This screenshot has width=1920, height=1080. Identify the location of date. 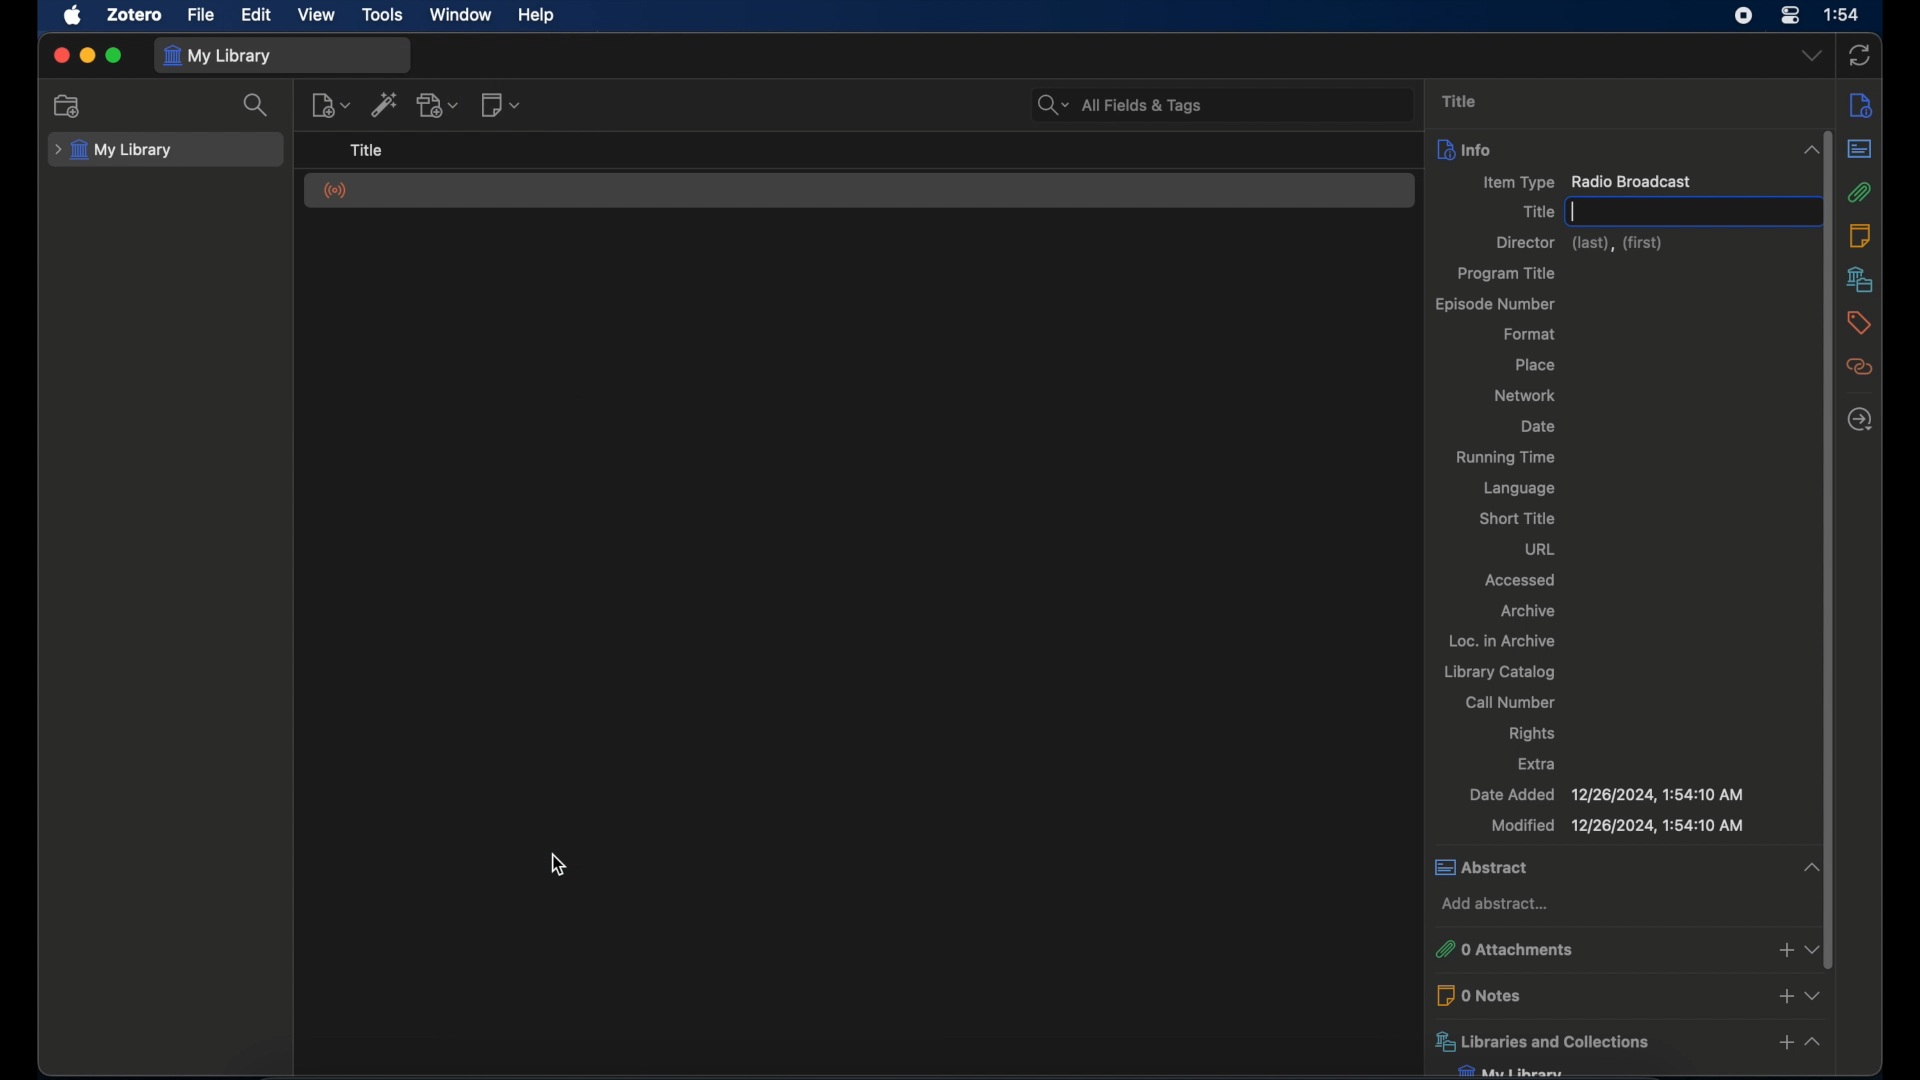
(1540, 427).